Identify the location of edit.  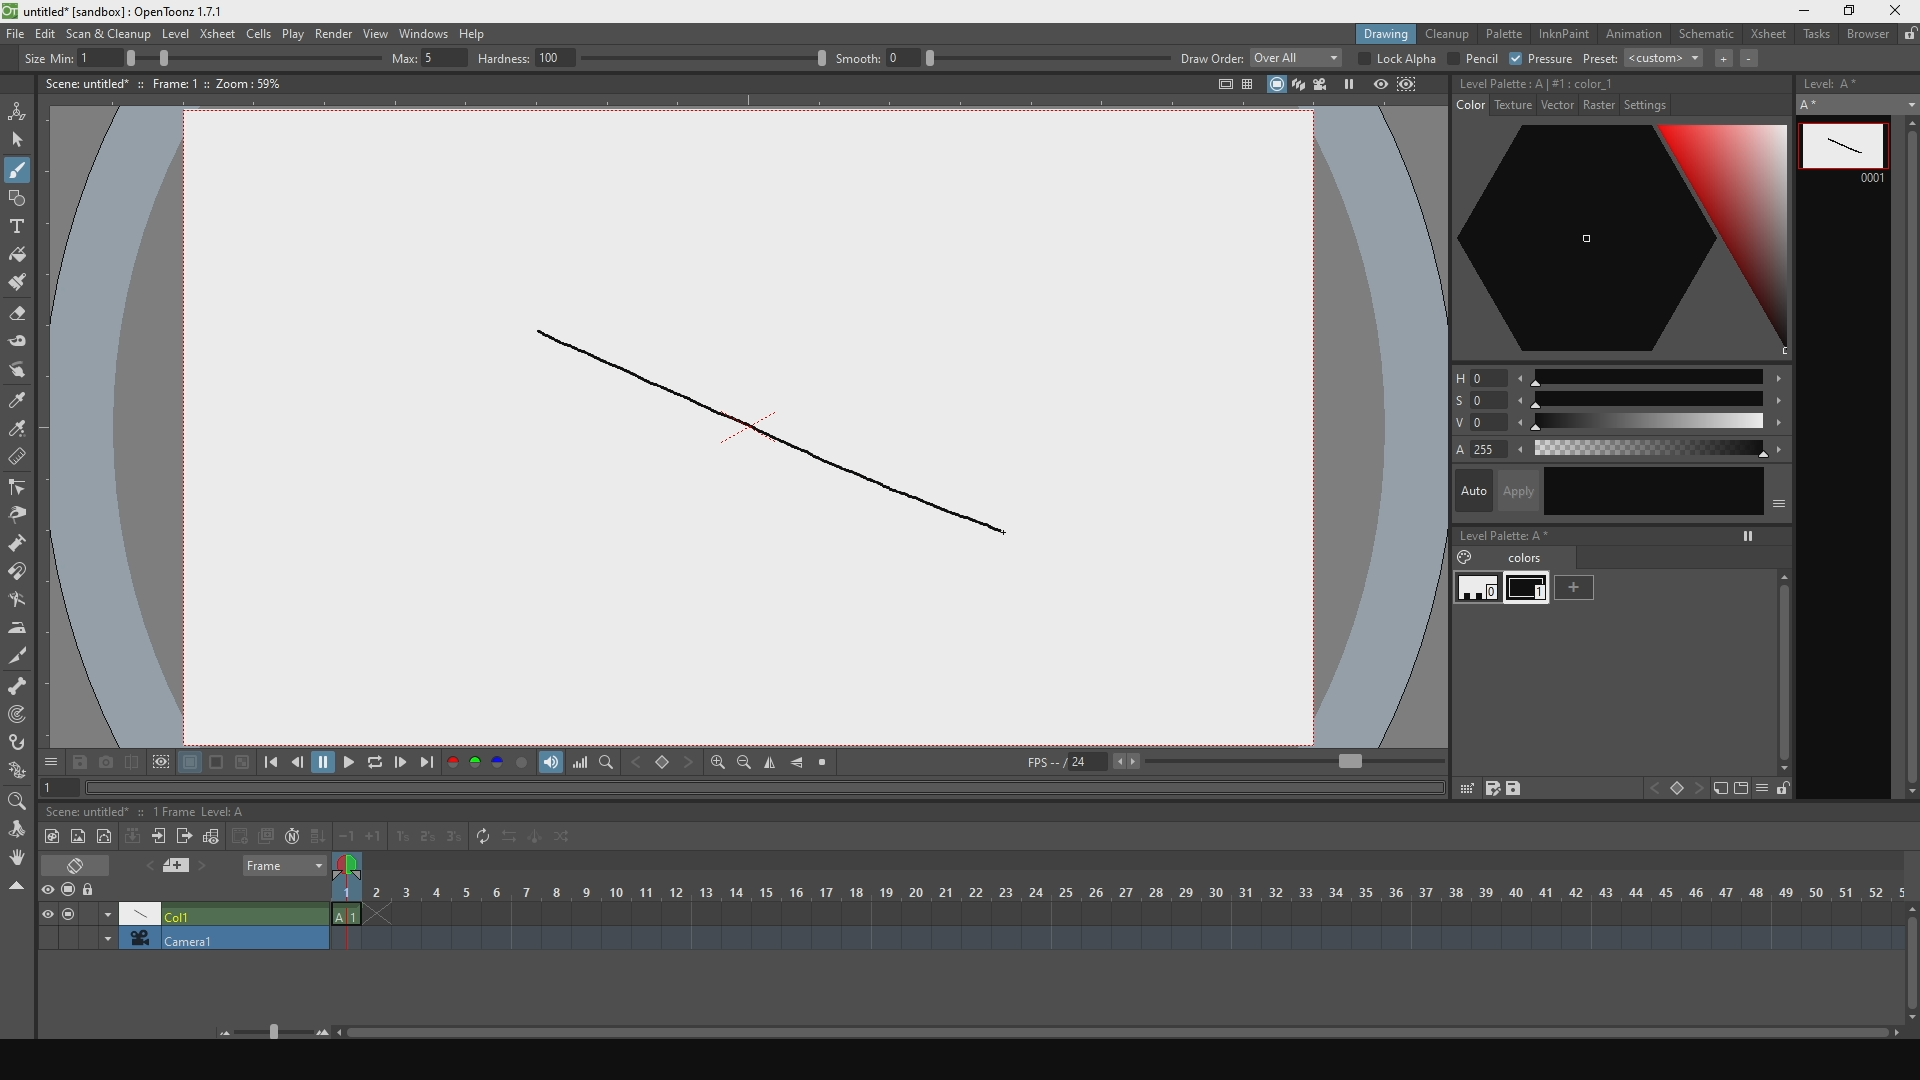
(44, 32).